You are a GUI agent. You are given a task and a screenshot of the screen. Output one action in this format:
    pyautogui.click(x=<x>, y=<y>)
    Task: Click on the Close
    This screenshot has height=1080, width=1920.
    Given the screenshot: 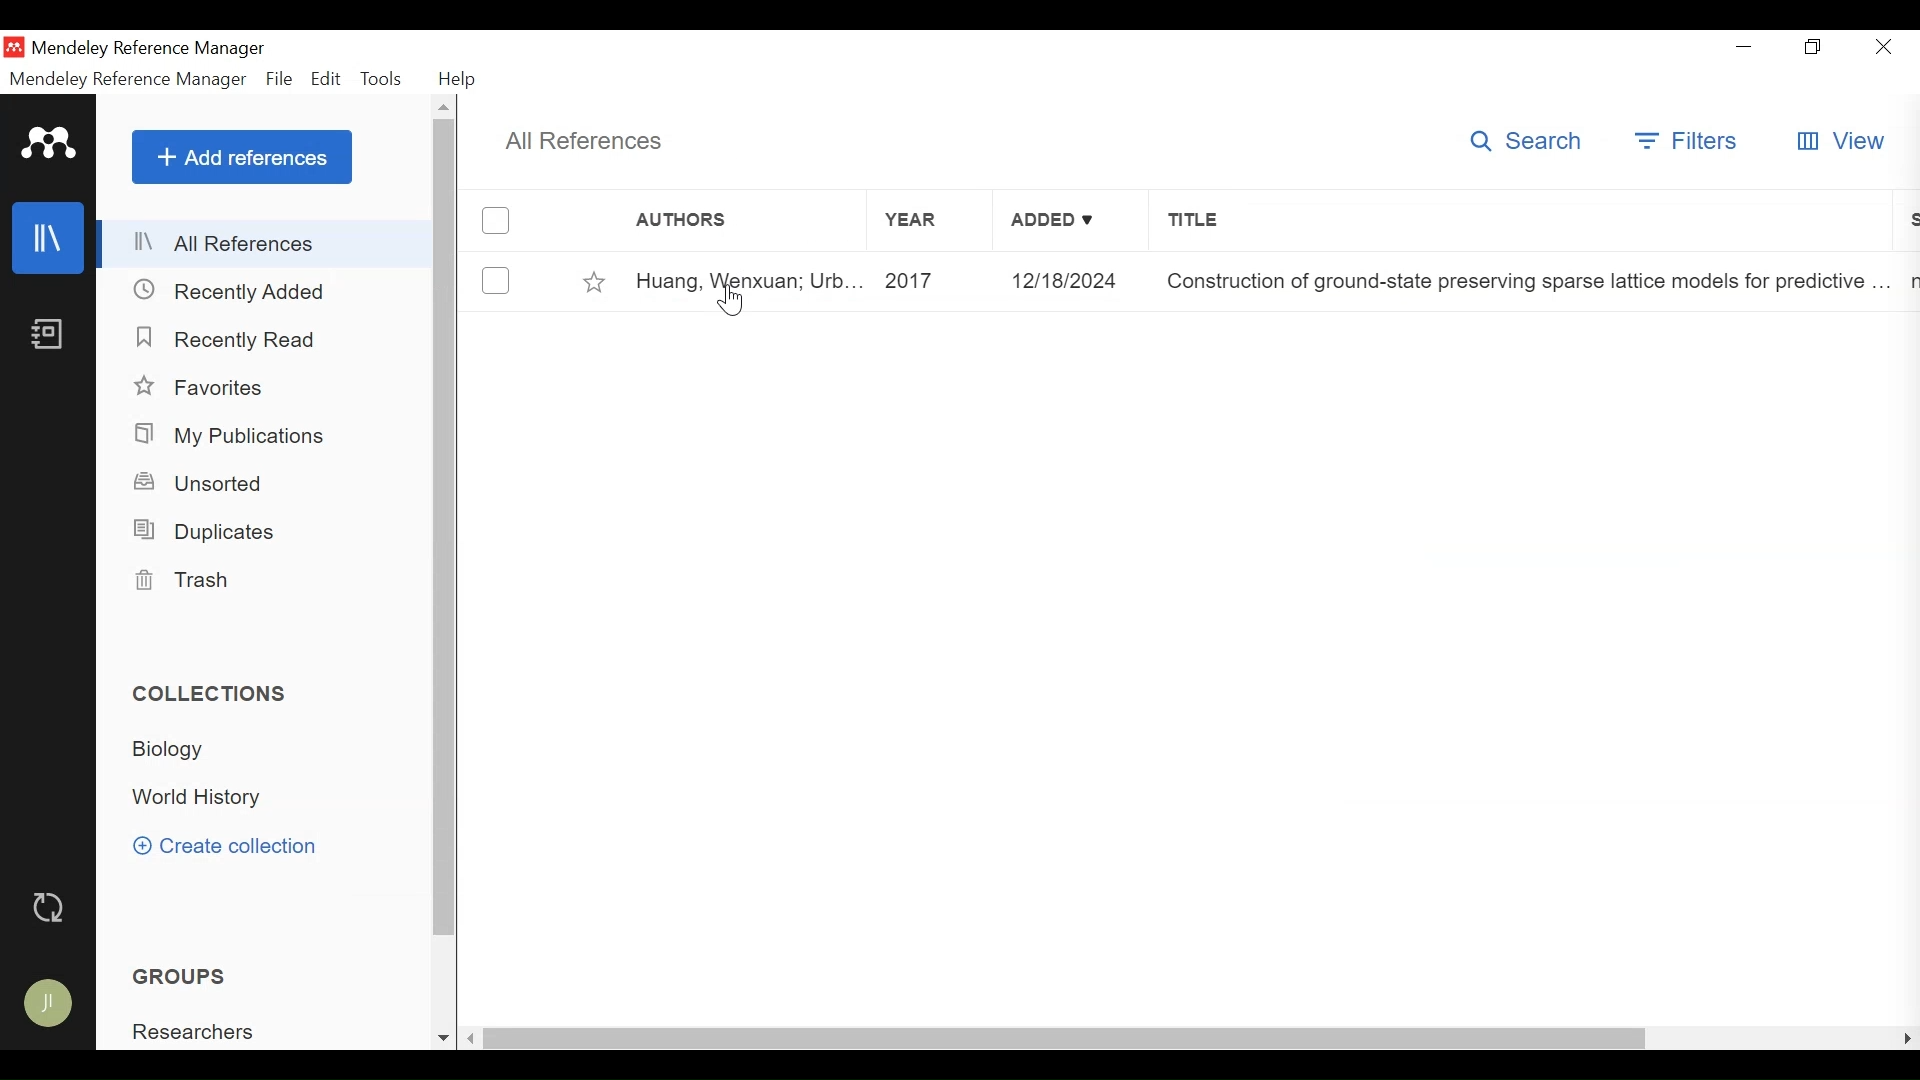 What is the action you would take?
    pyautogui.click(x=1885, y=49)
    